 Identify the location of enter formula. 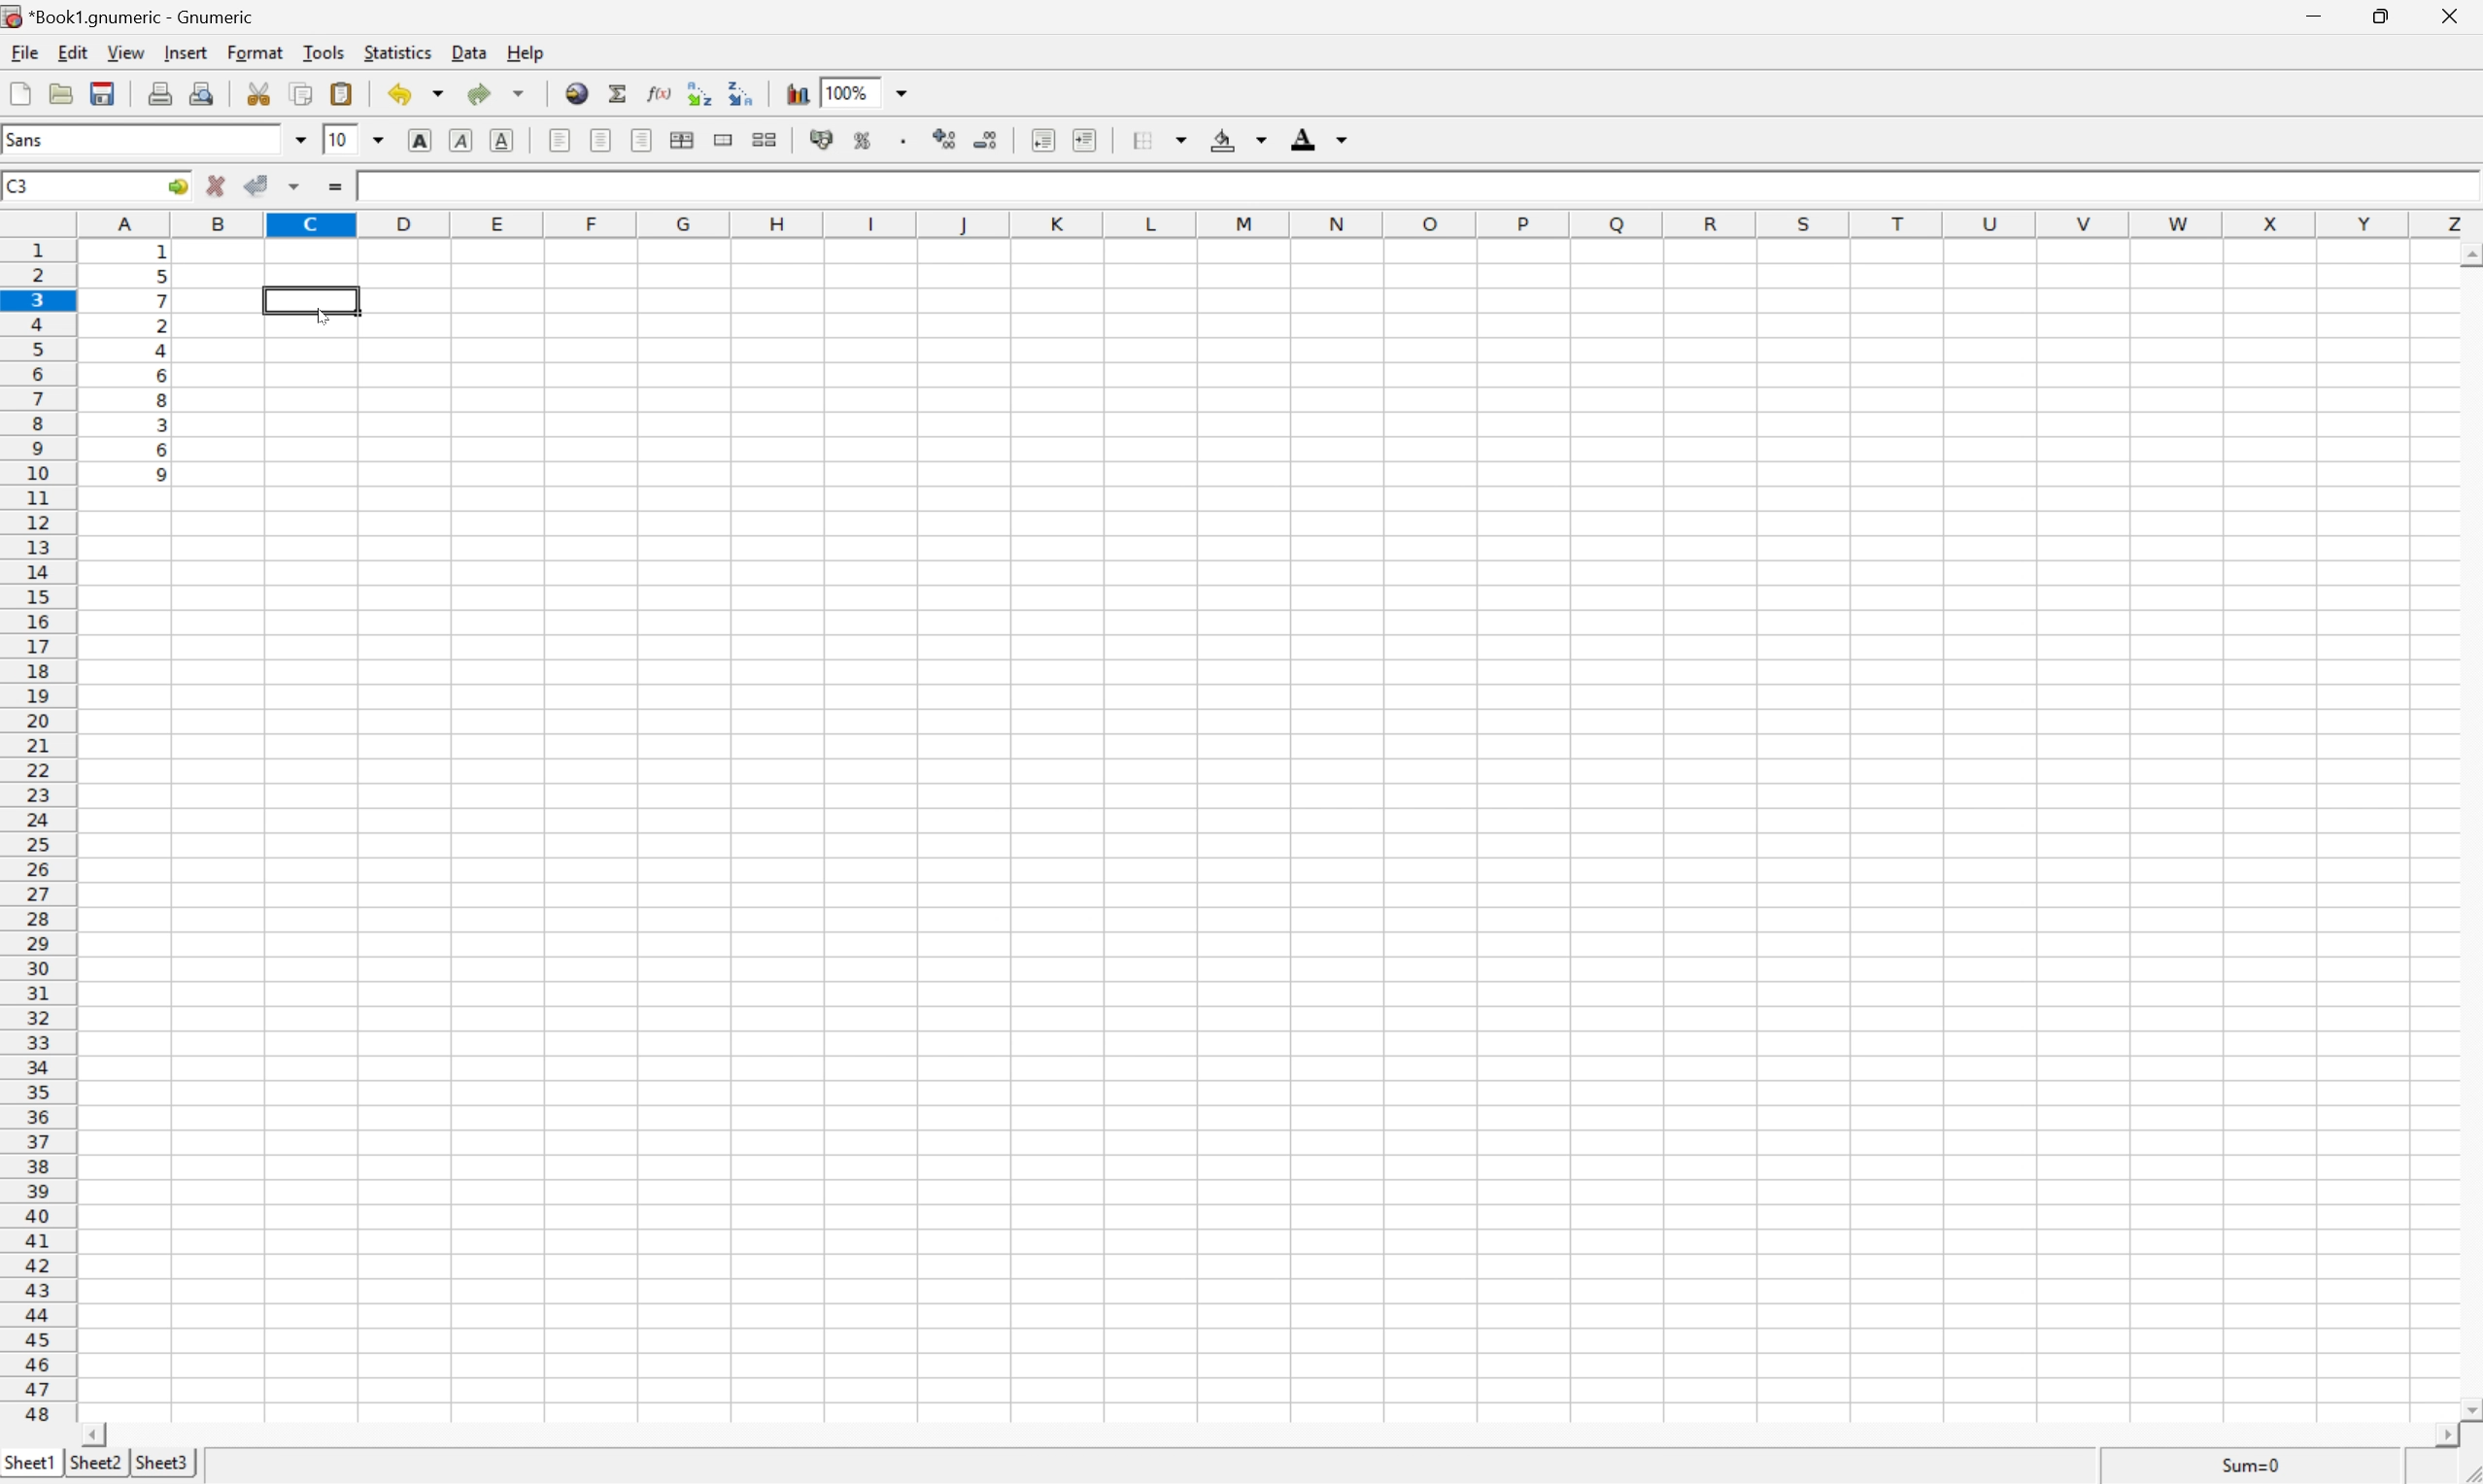
(340, 187).